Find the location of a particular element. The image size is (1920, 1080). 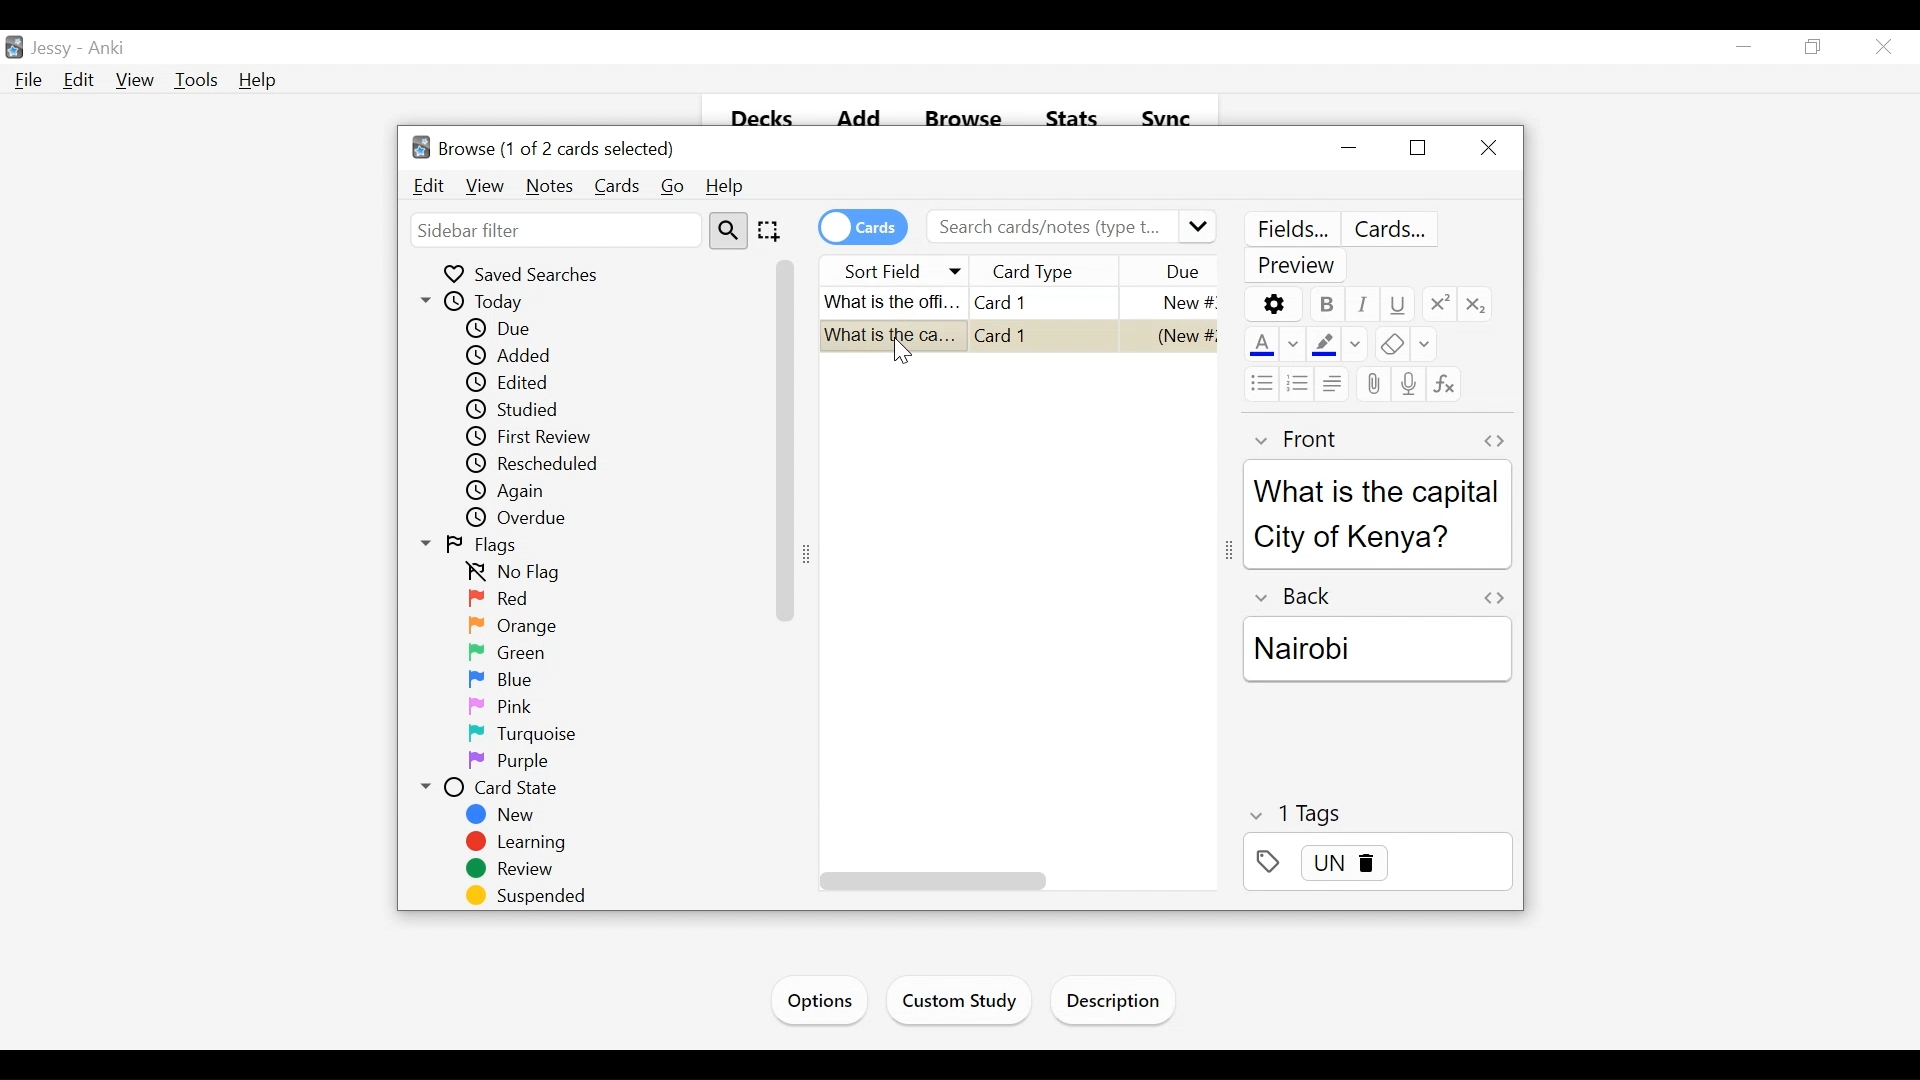

Stats is located at coordinates (1070, 122).